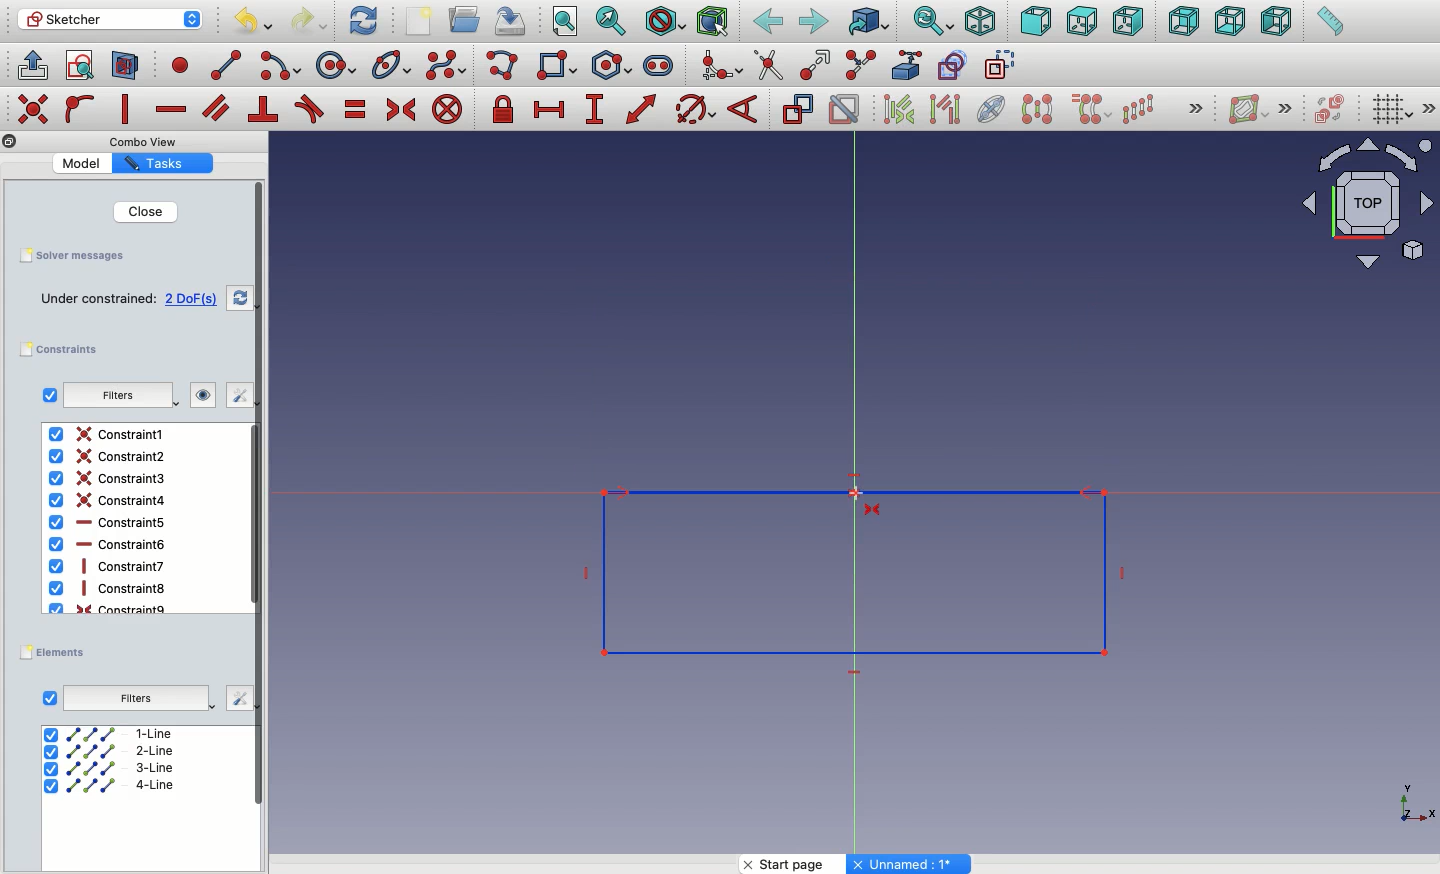 The height and width of the screenshot is (874, 1440). Describe the element at coordinates (231, 395) in the screenshot. I see `edit` at that location.